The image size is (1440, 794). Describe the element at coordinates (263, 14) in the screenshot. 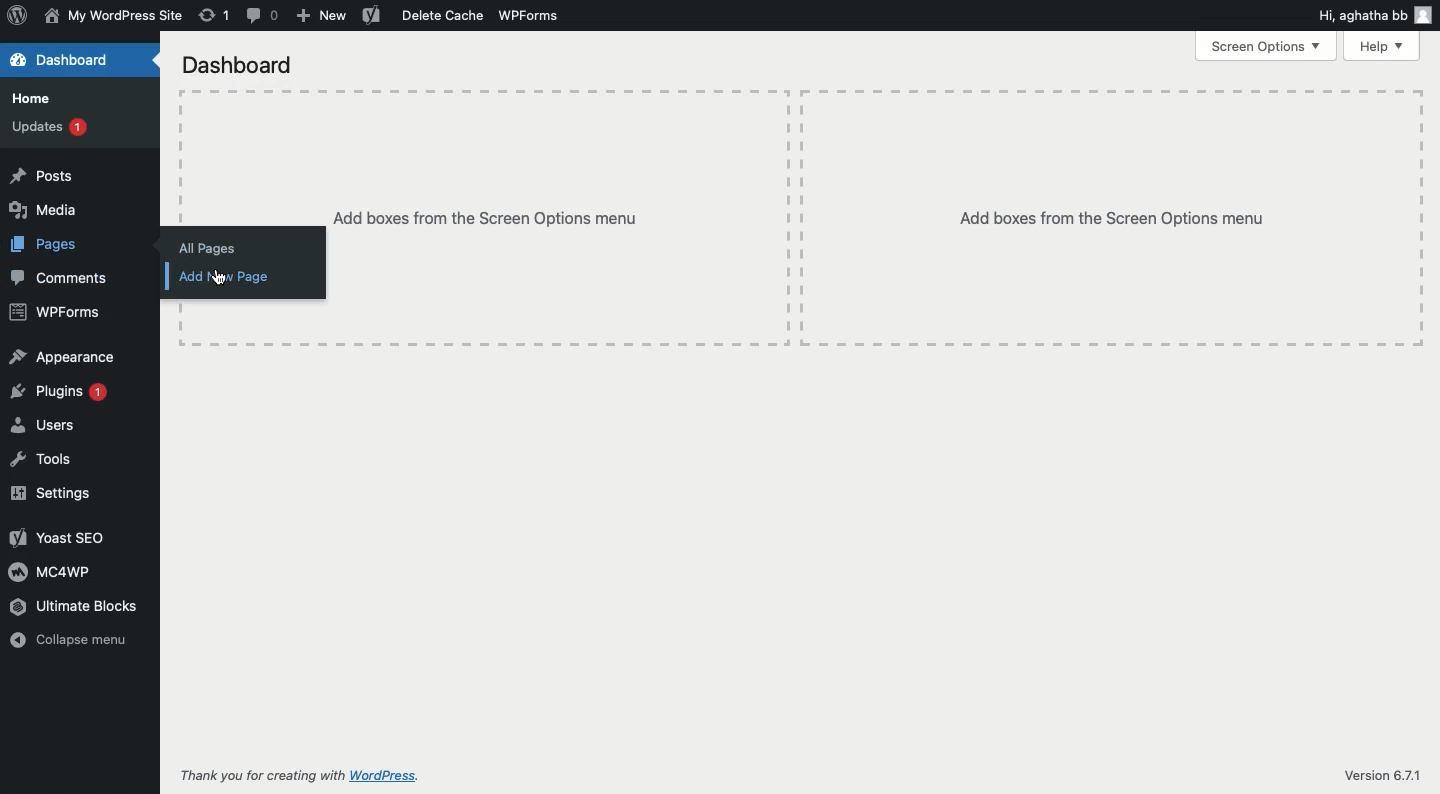

I see `Comment` at that location.